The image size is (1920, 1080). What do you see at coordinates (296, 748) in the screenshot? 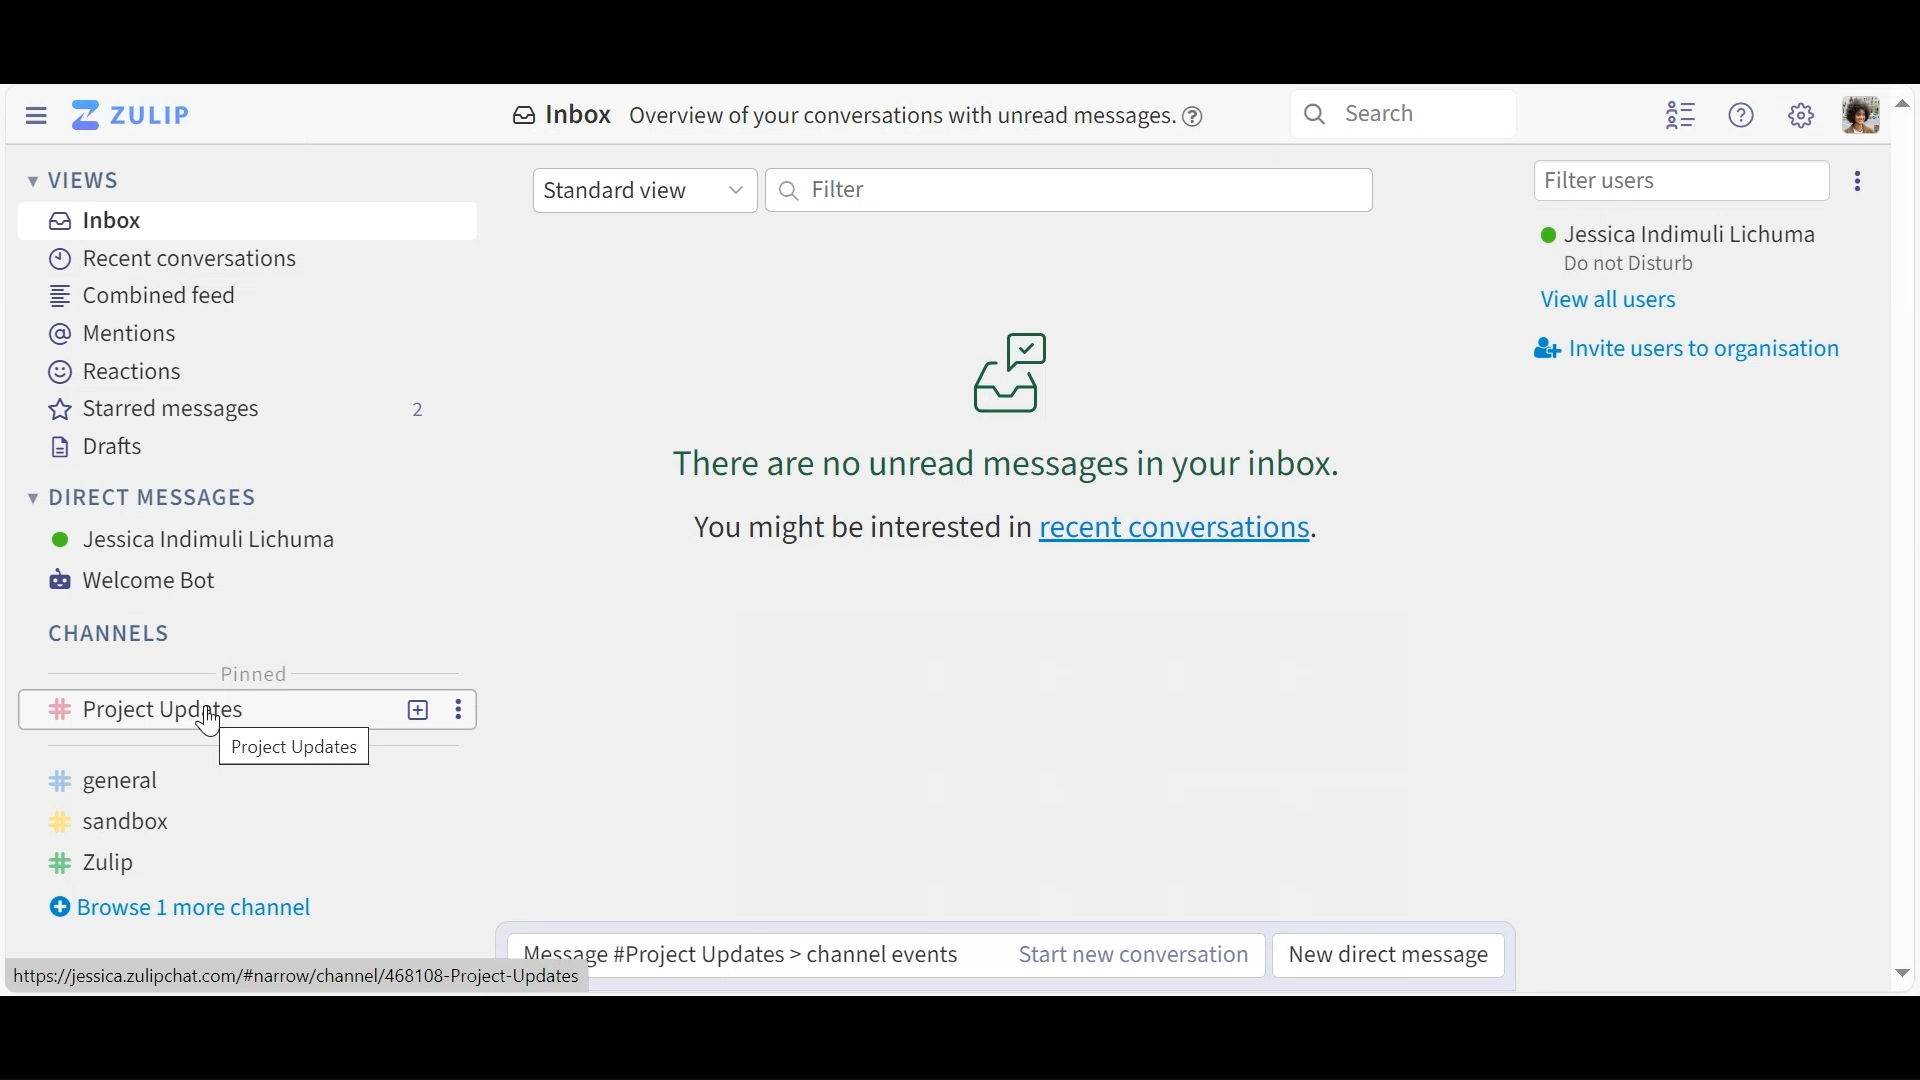
I see `Channel name` at bounding box center [296, 748].